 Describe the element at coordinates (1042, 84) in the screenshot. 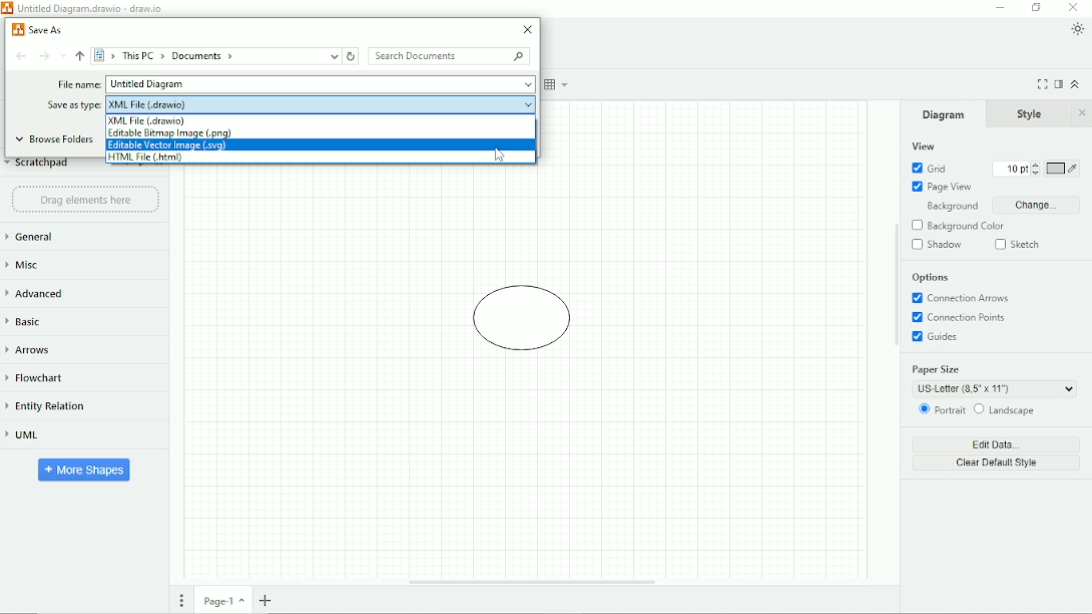

I see `Fullscreen` at that location.